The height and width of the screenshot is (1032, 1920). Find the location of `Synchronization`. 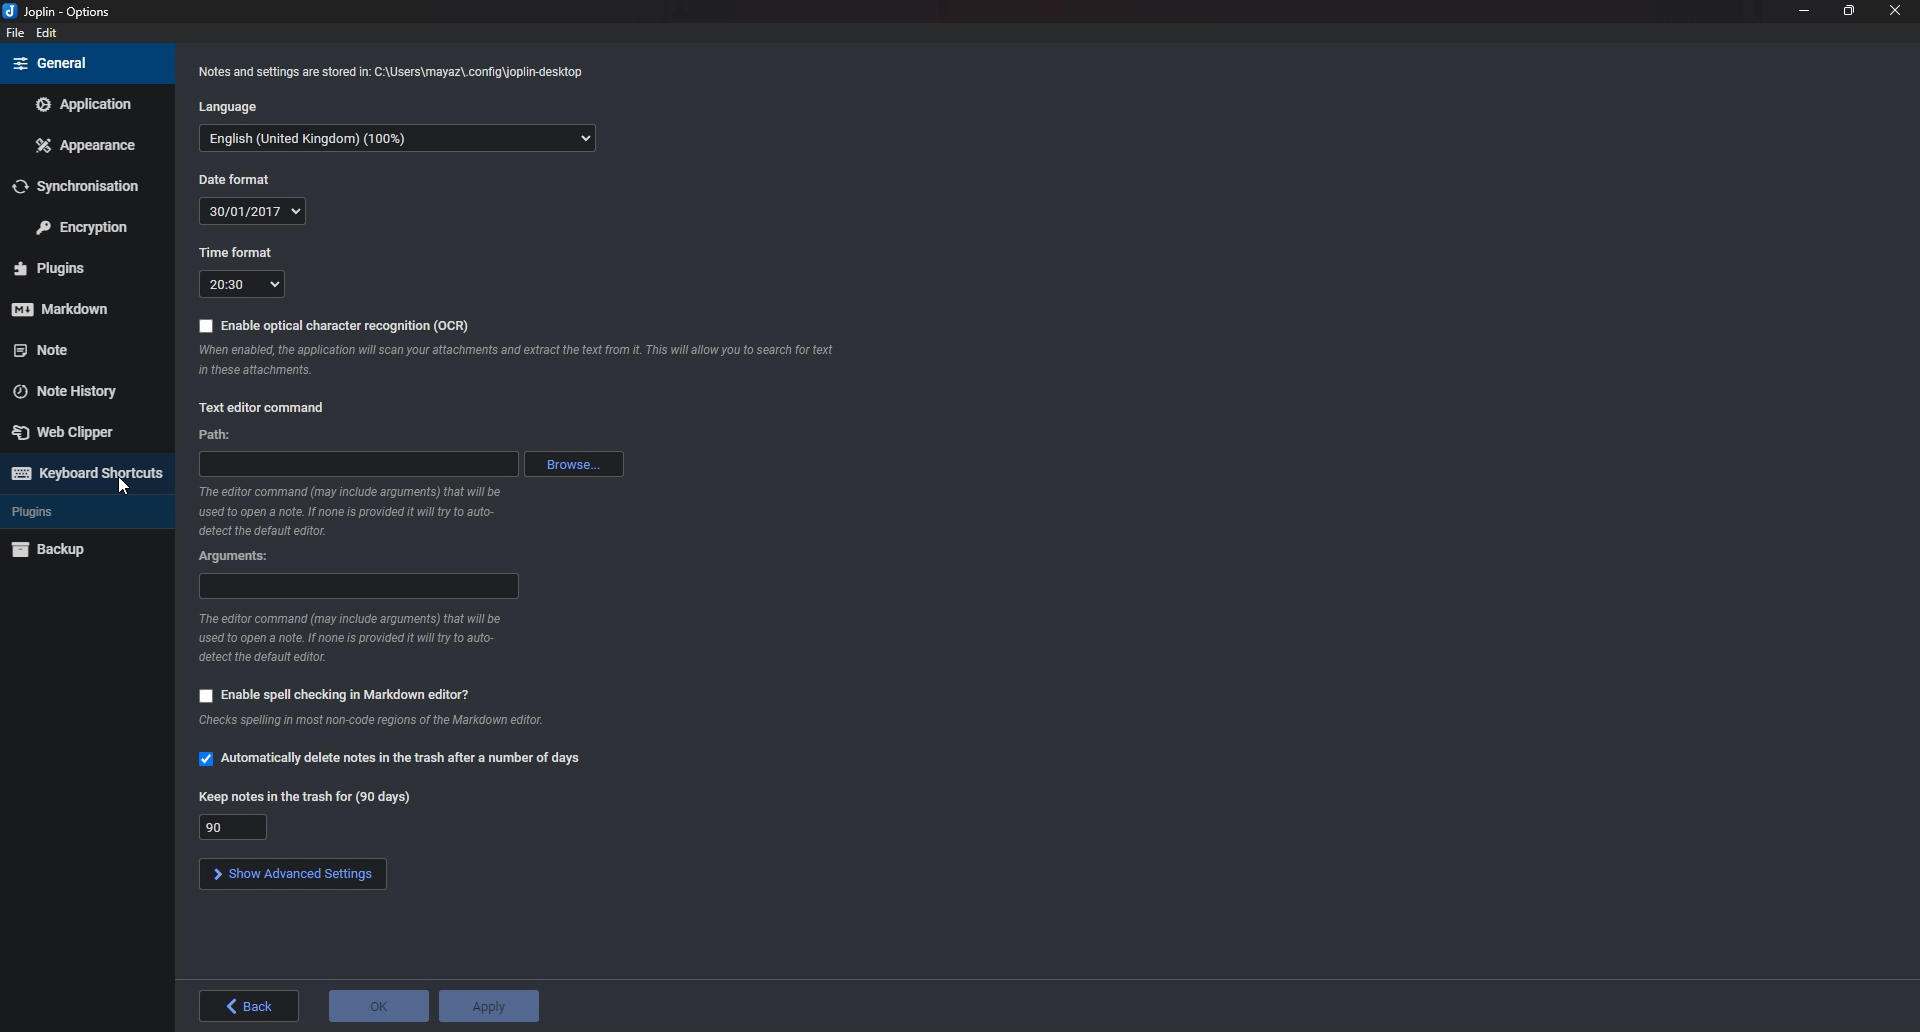

Synchronization is located at coordinates (89, 185).